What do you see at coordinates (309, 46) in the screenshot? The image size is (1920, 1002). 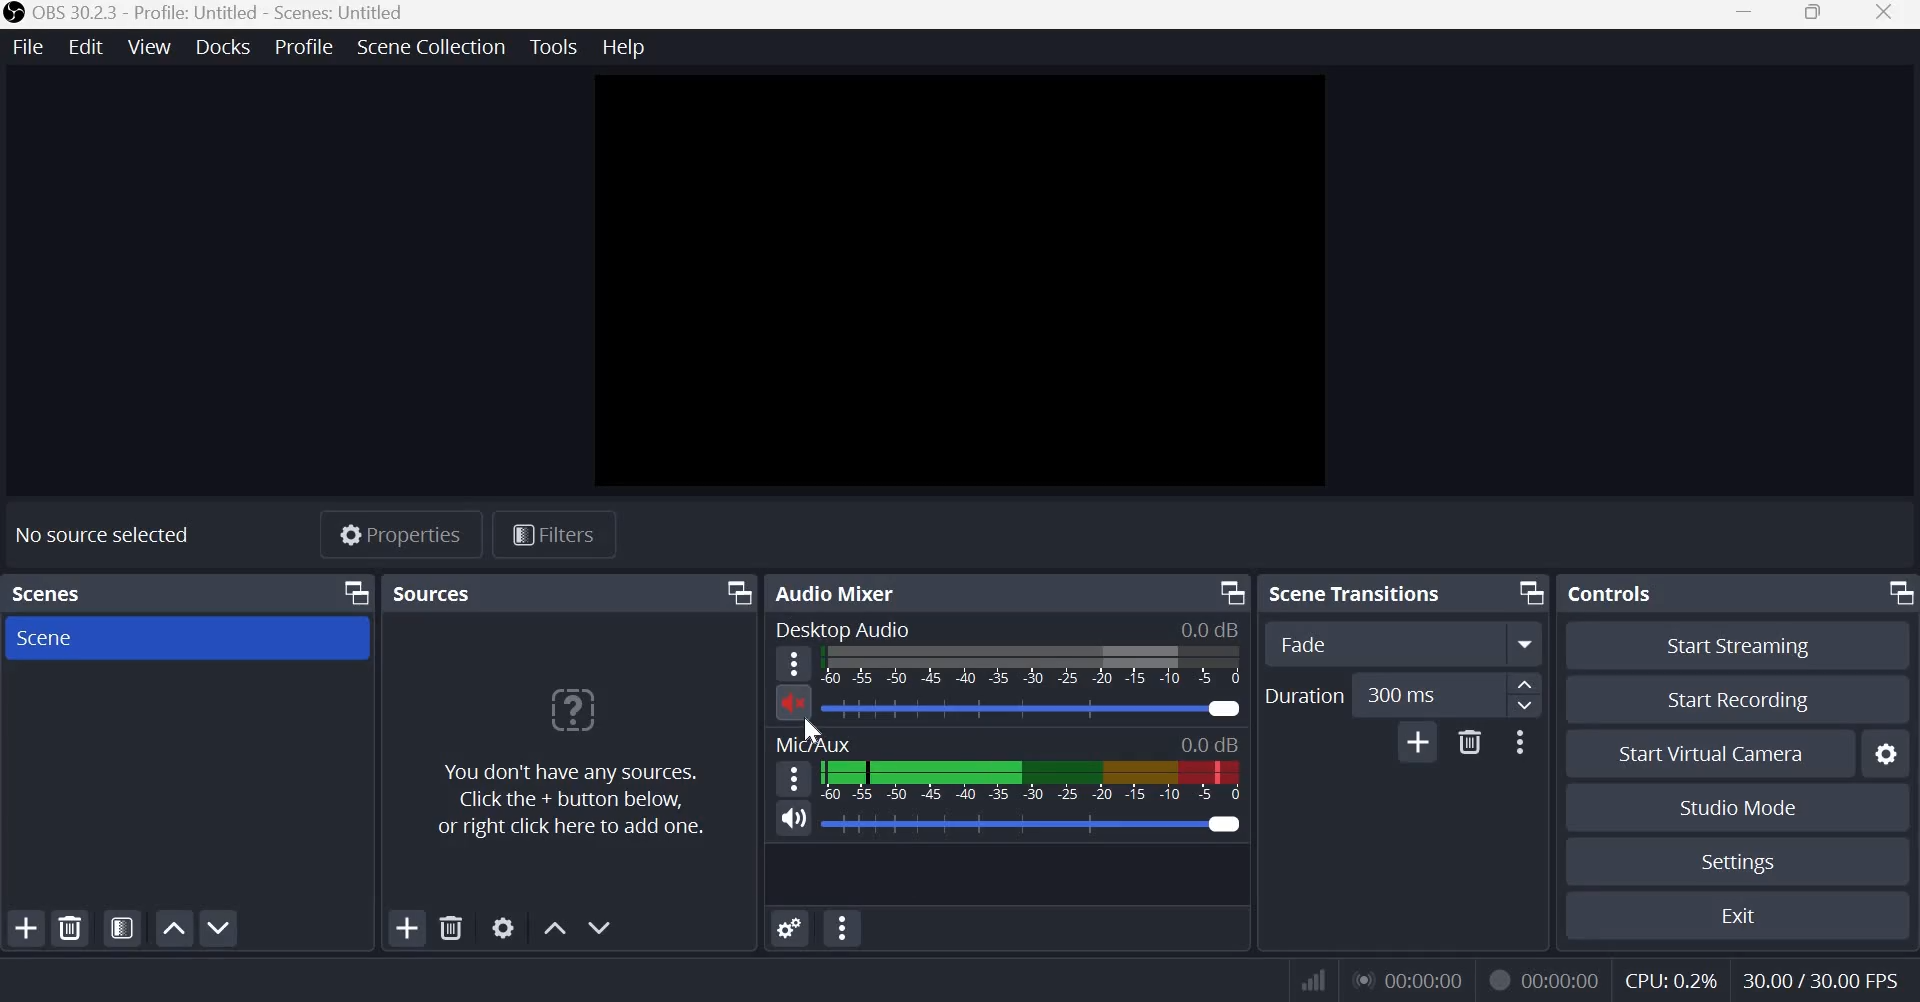 I see `Profile` at bounding box center [309, 46].